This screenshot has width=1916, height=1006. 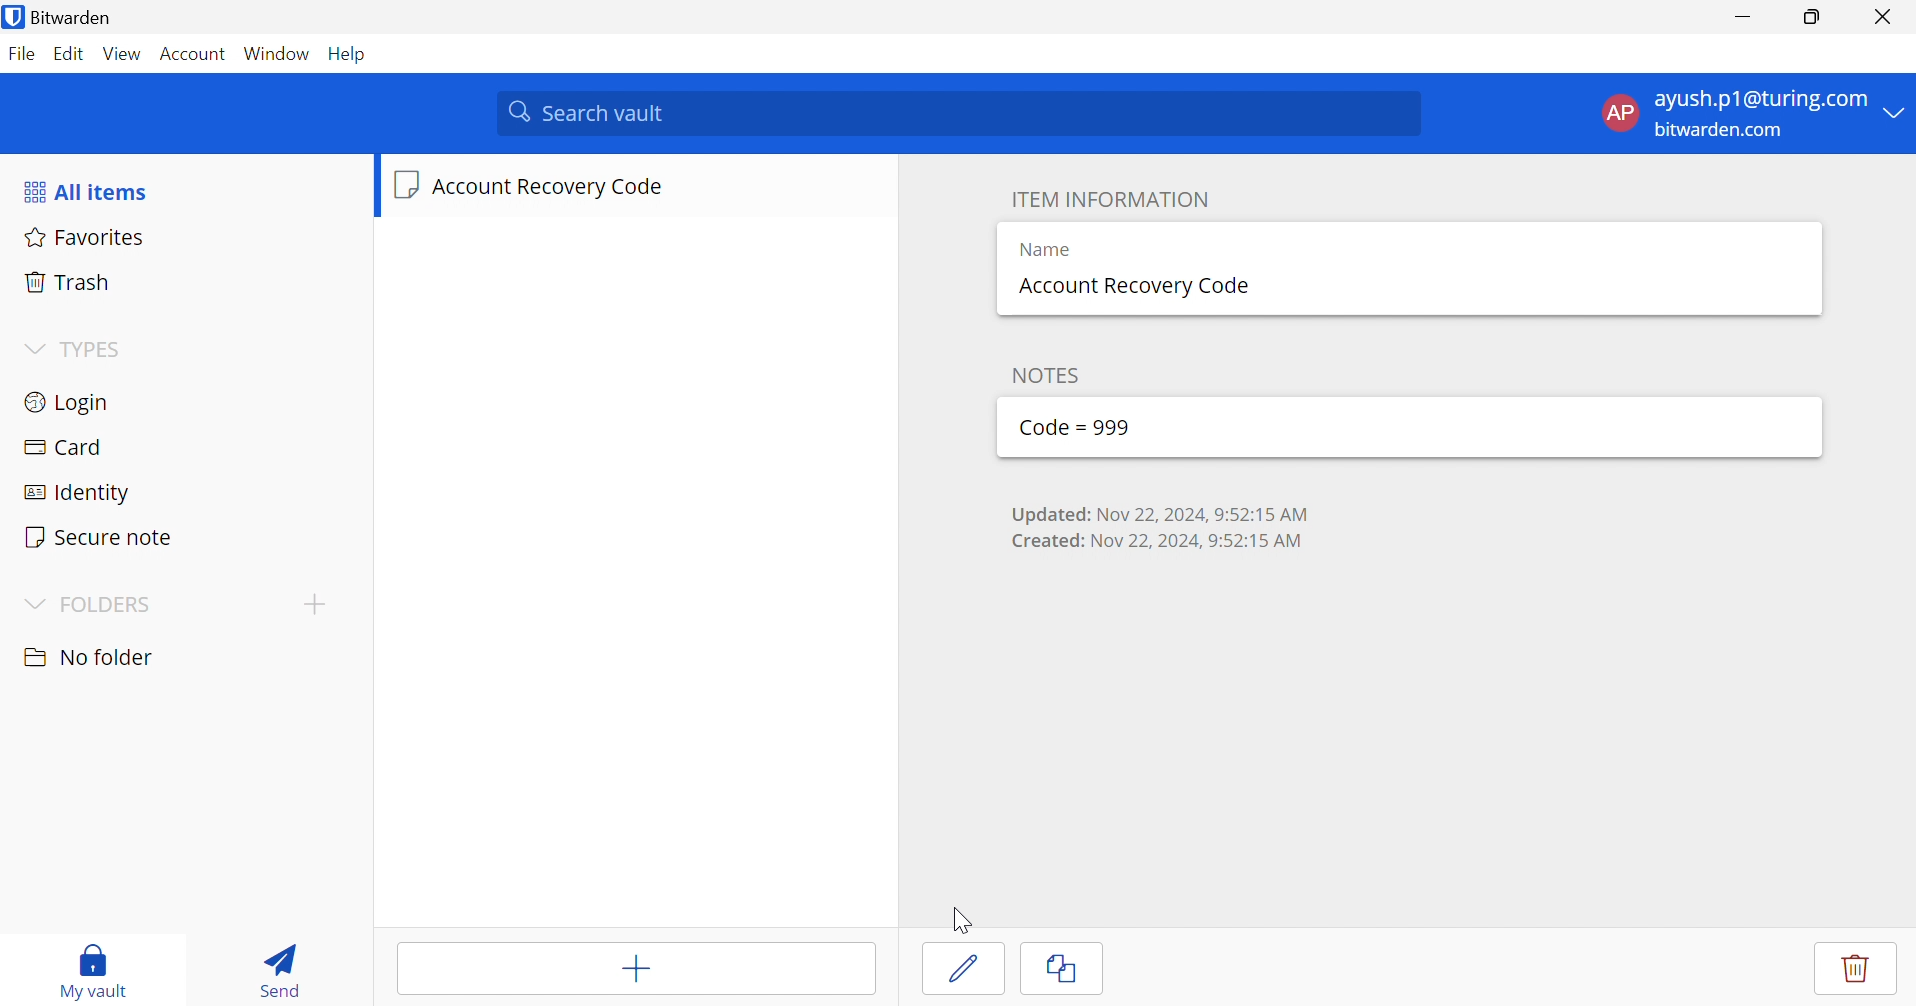 What do you see at coordinates (65, 405) in the screenshot?
I see `Login` at bounding box center [65, 405].